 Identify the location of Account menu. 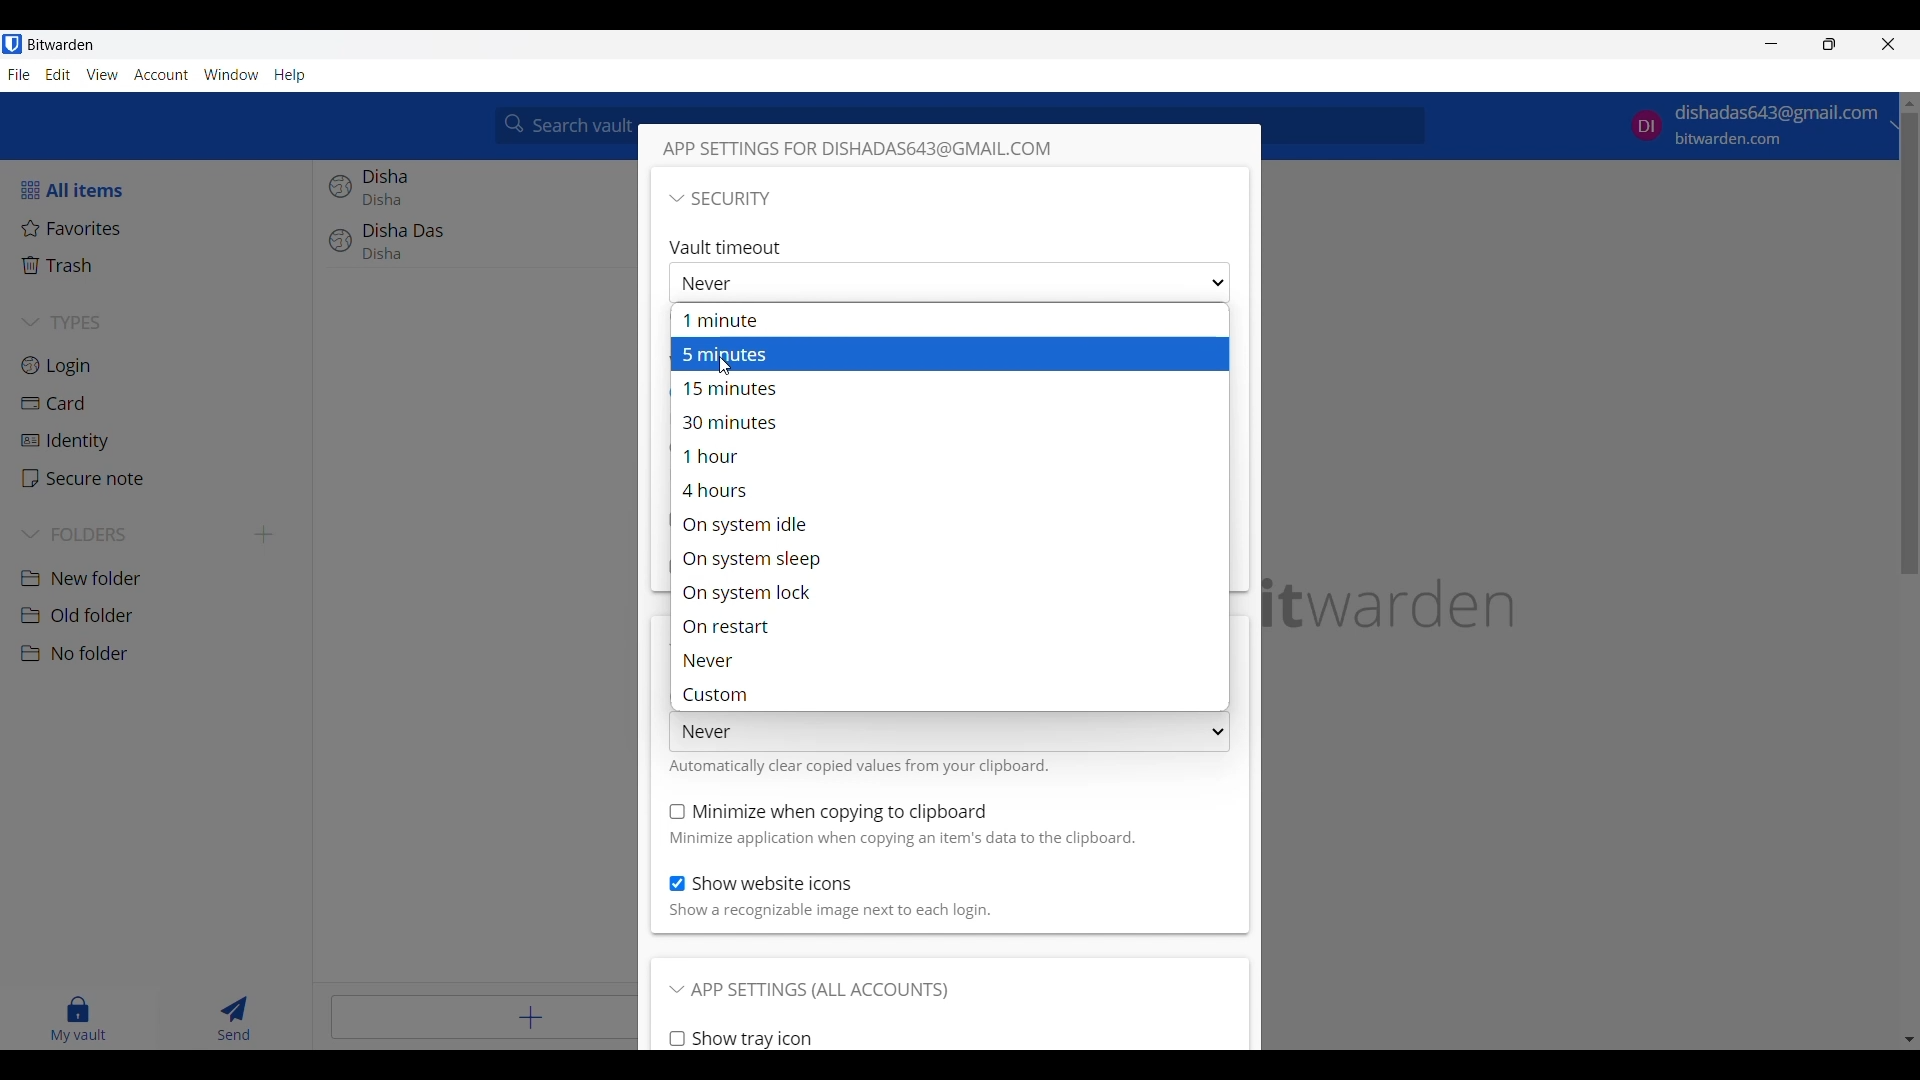
(161, 75).